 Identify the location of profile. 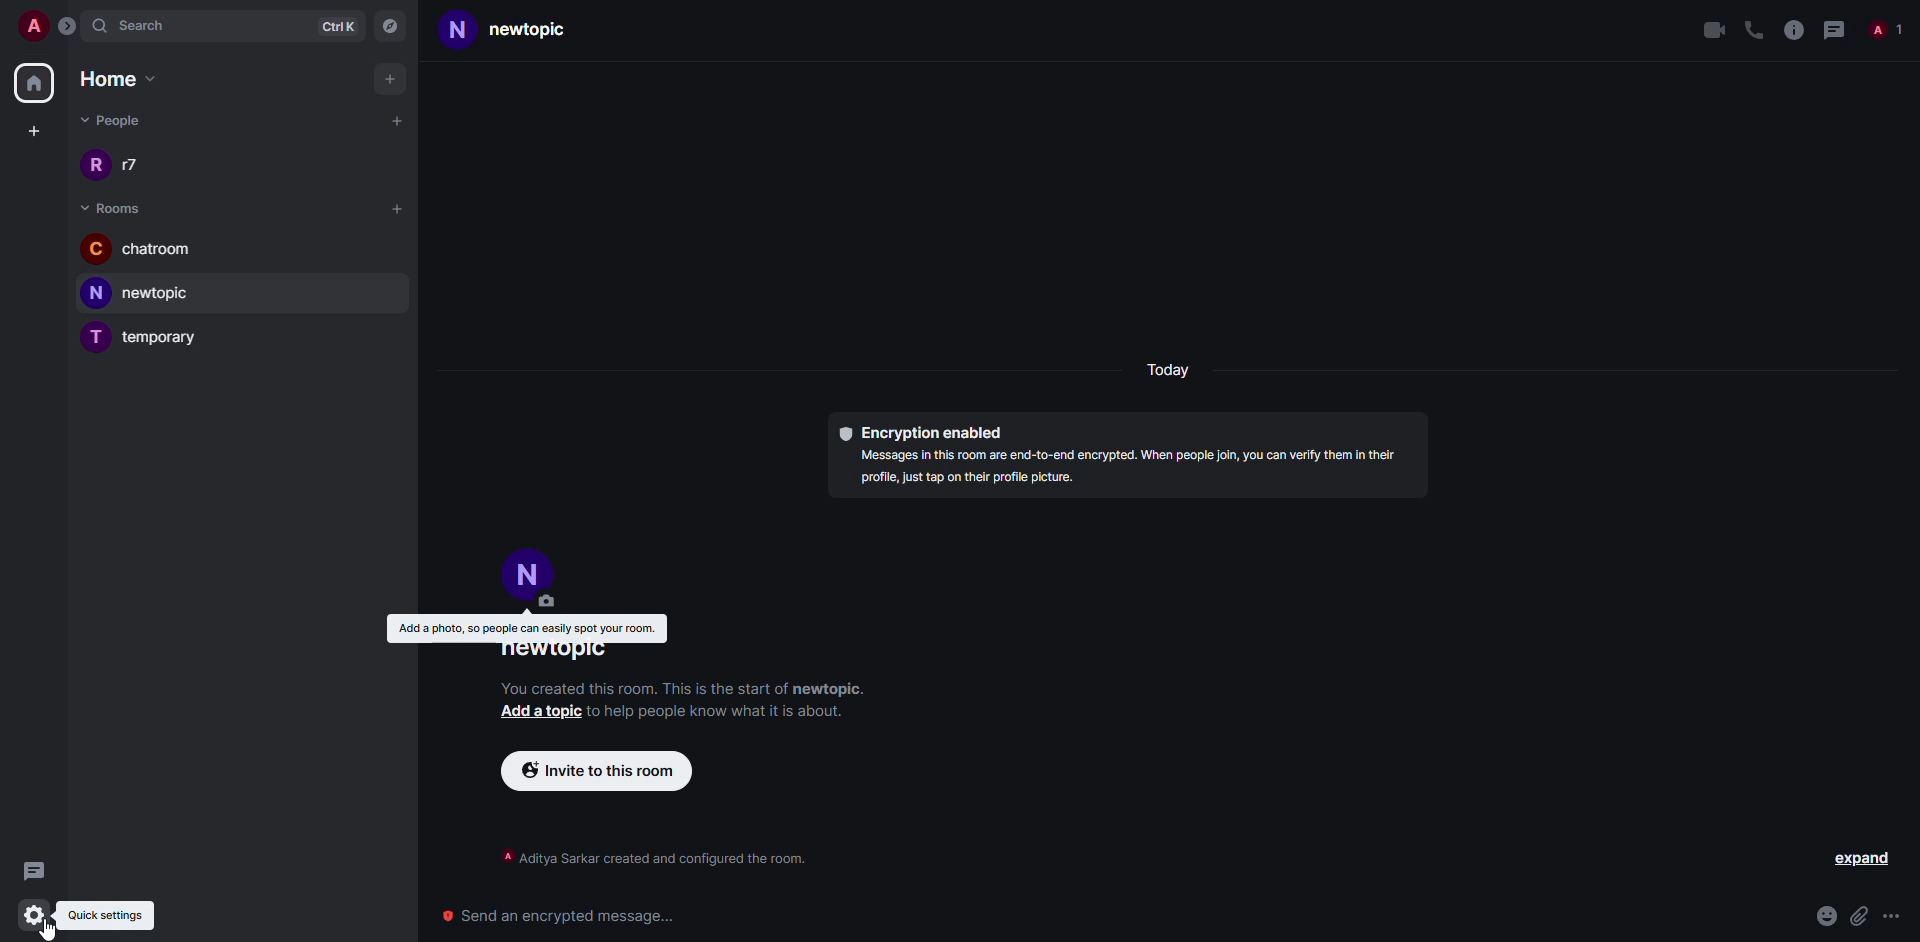
(528, 577).